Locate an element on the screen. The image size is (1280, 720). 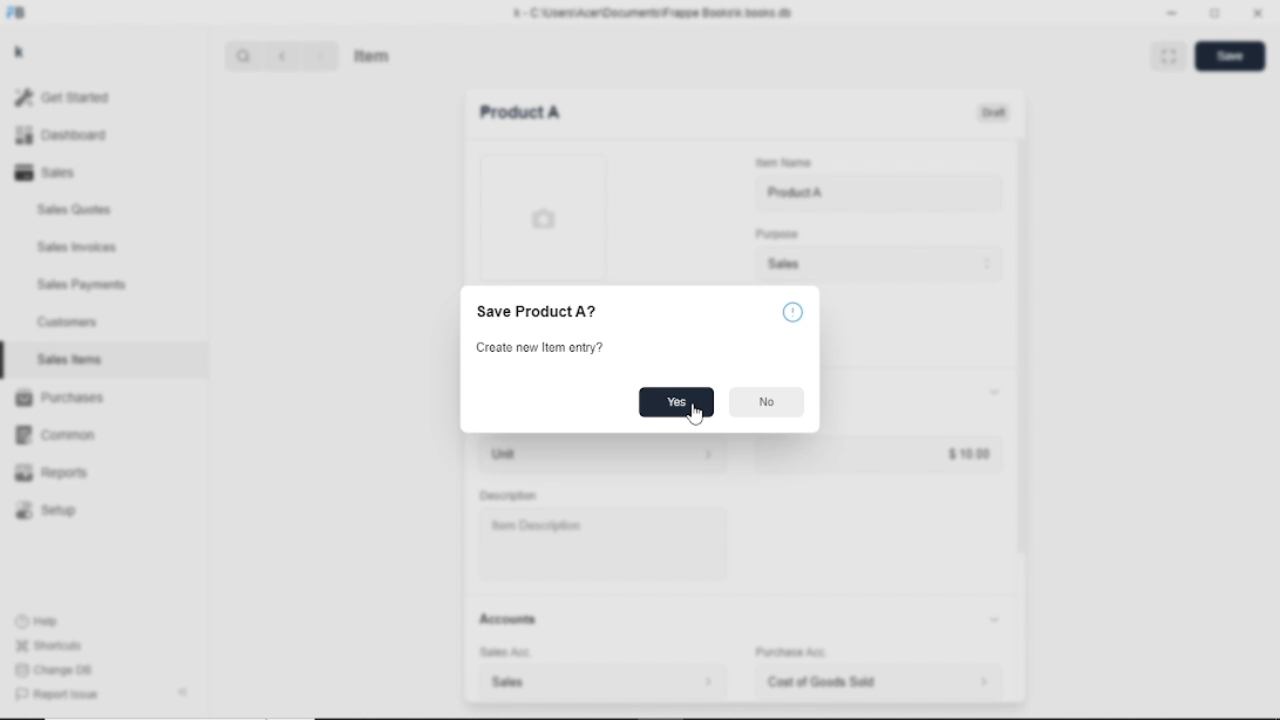
Sales Invoices is located at coordinates (77, 248).